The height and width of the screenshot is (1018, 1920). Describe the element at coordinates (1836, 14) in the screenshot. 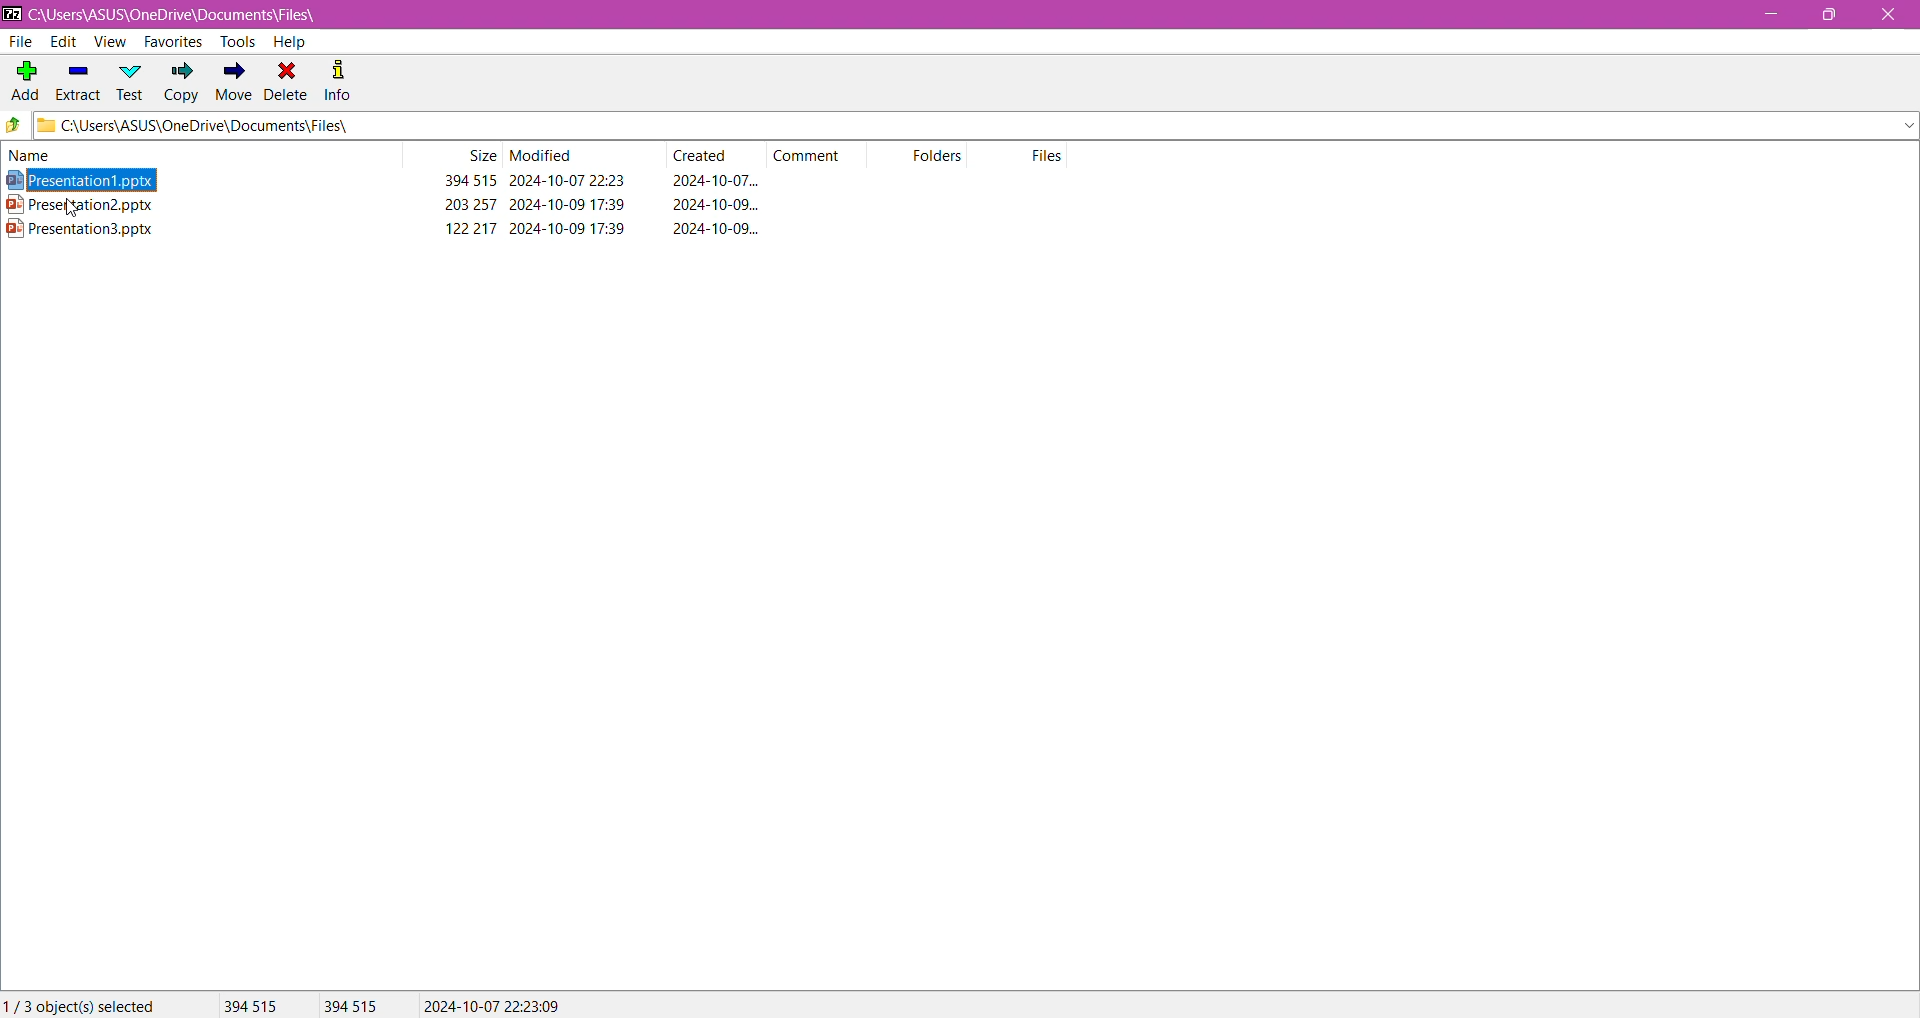

I see `Restore Down` at that location.